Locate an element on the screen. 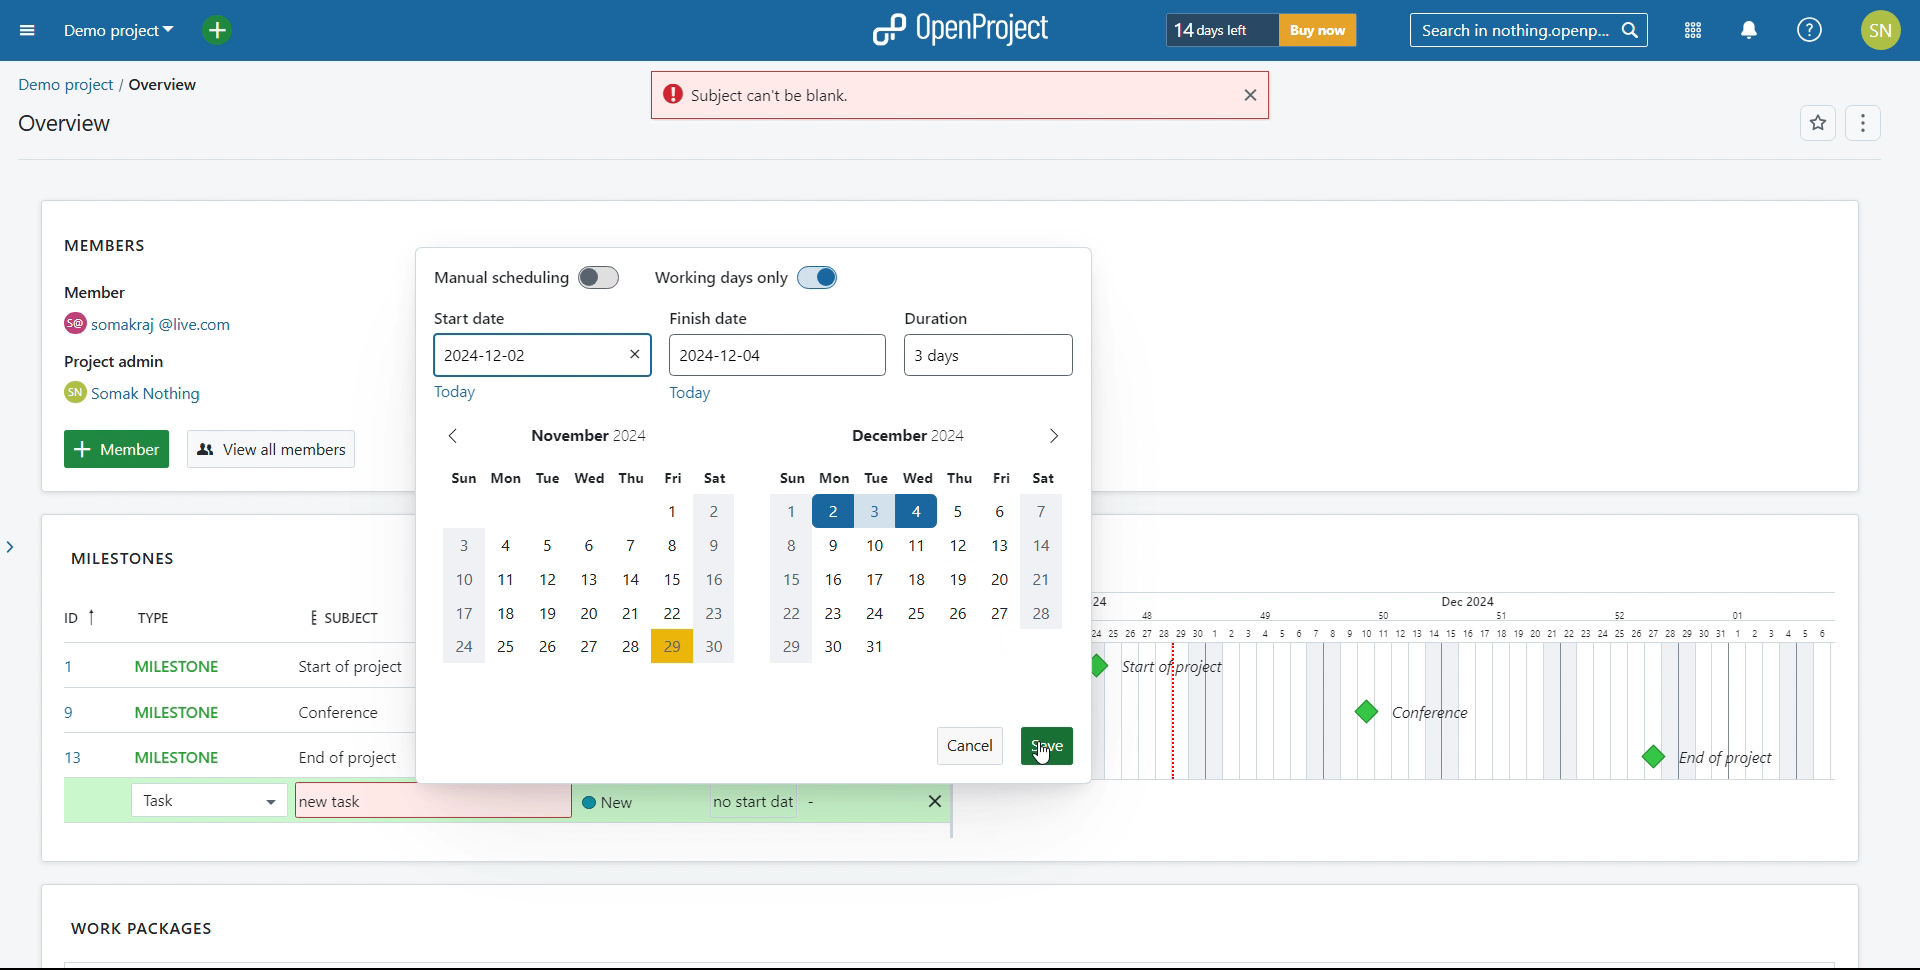  december 2024 is located at coordinates (907, 435).